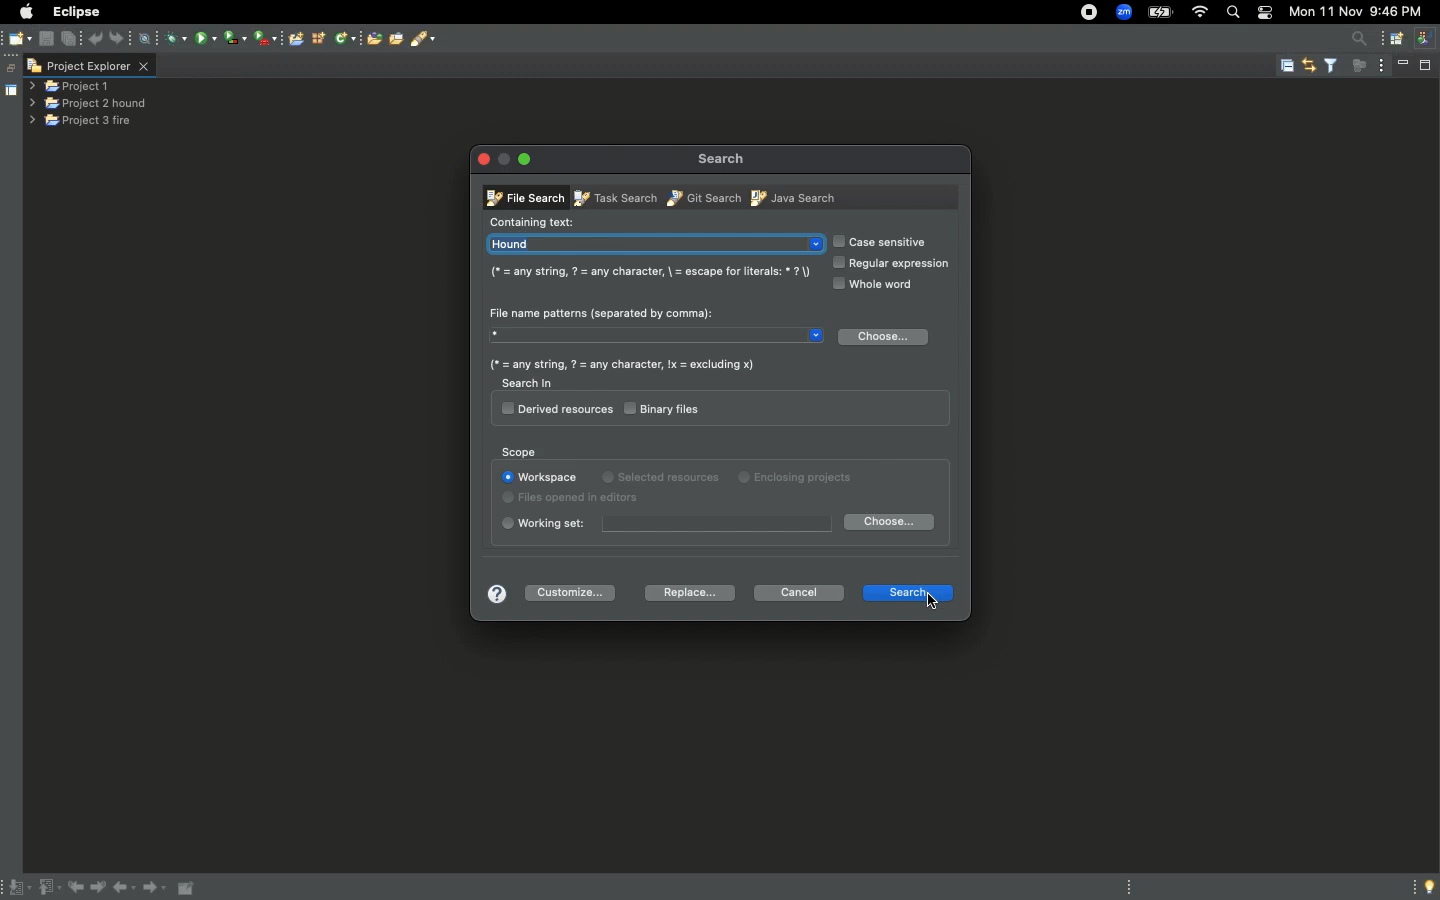  What do you see at coordinates (267, 37) in the screenshot?
I see `run last tool` at bounding box center [267, 37].